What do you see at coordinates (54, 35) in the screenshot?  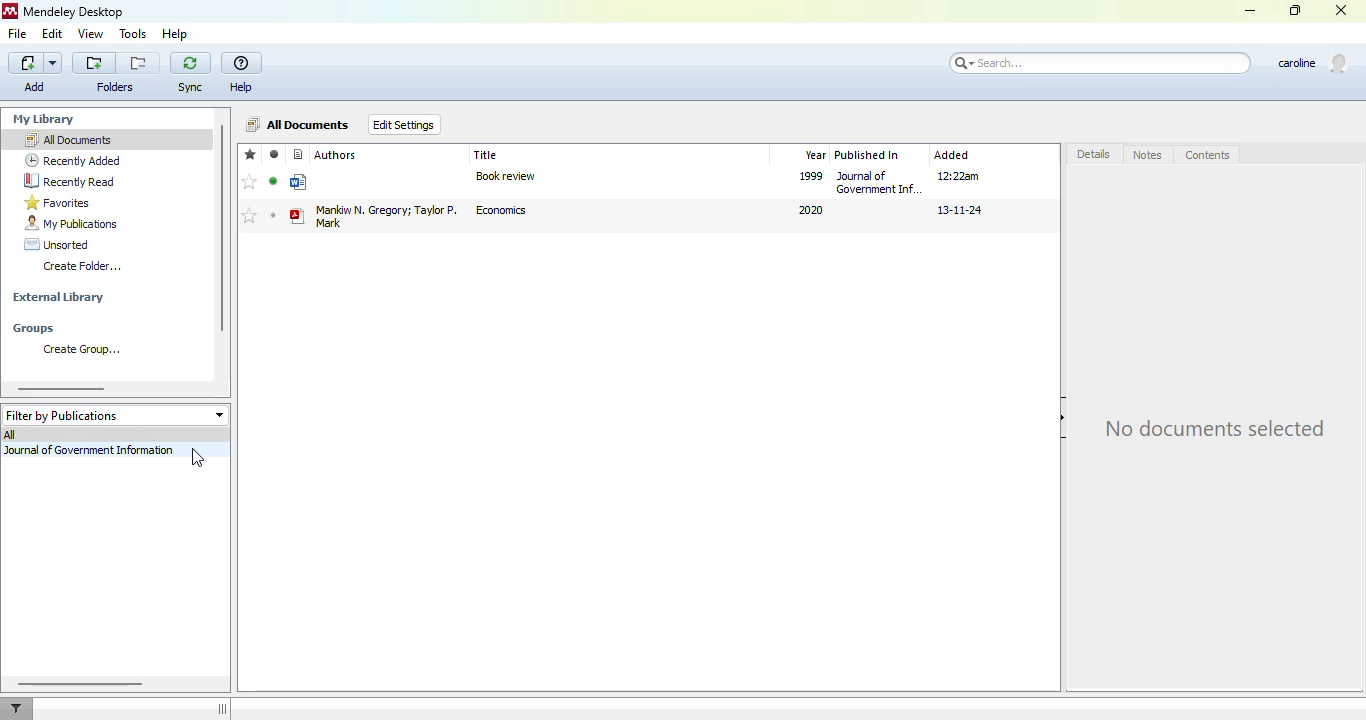 I see `edit` at bounding box center [54, 35].